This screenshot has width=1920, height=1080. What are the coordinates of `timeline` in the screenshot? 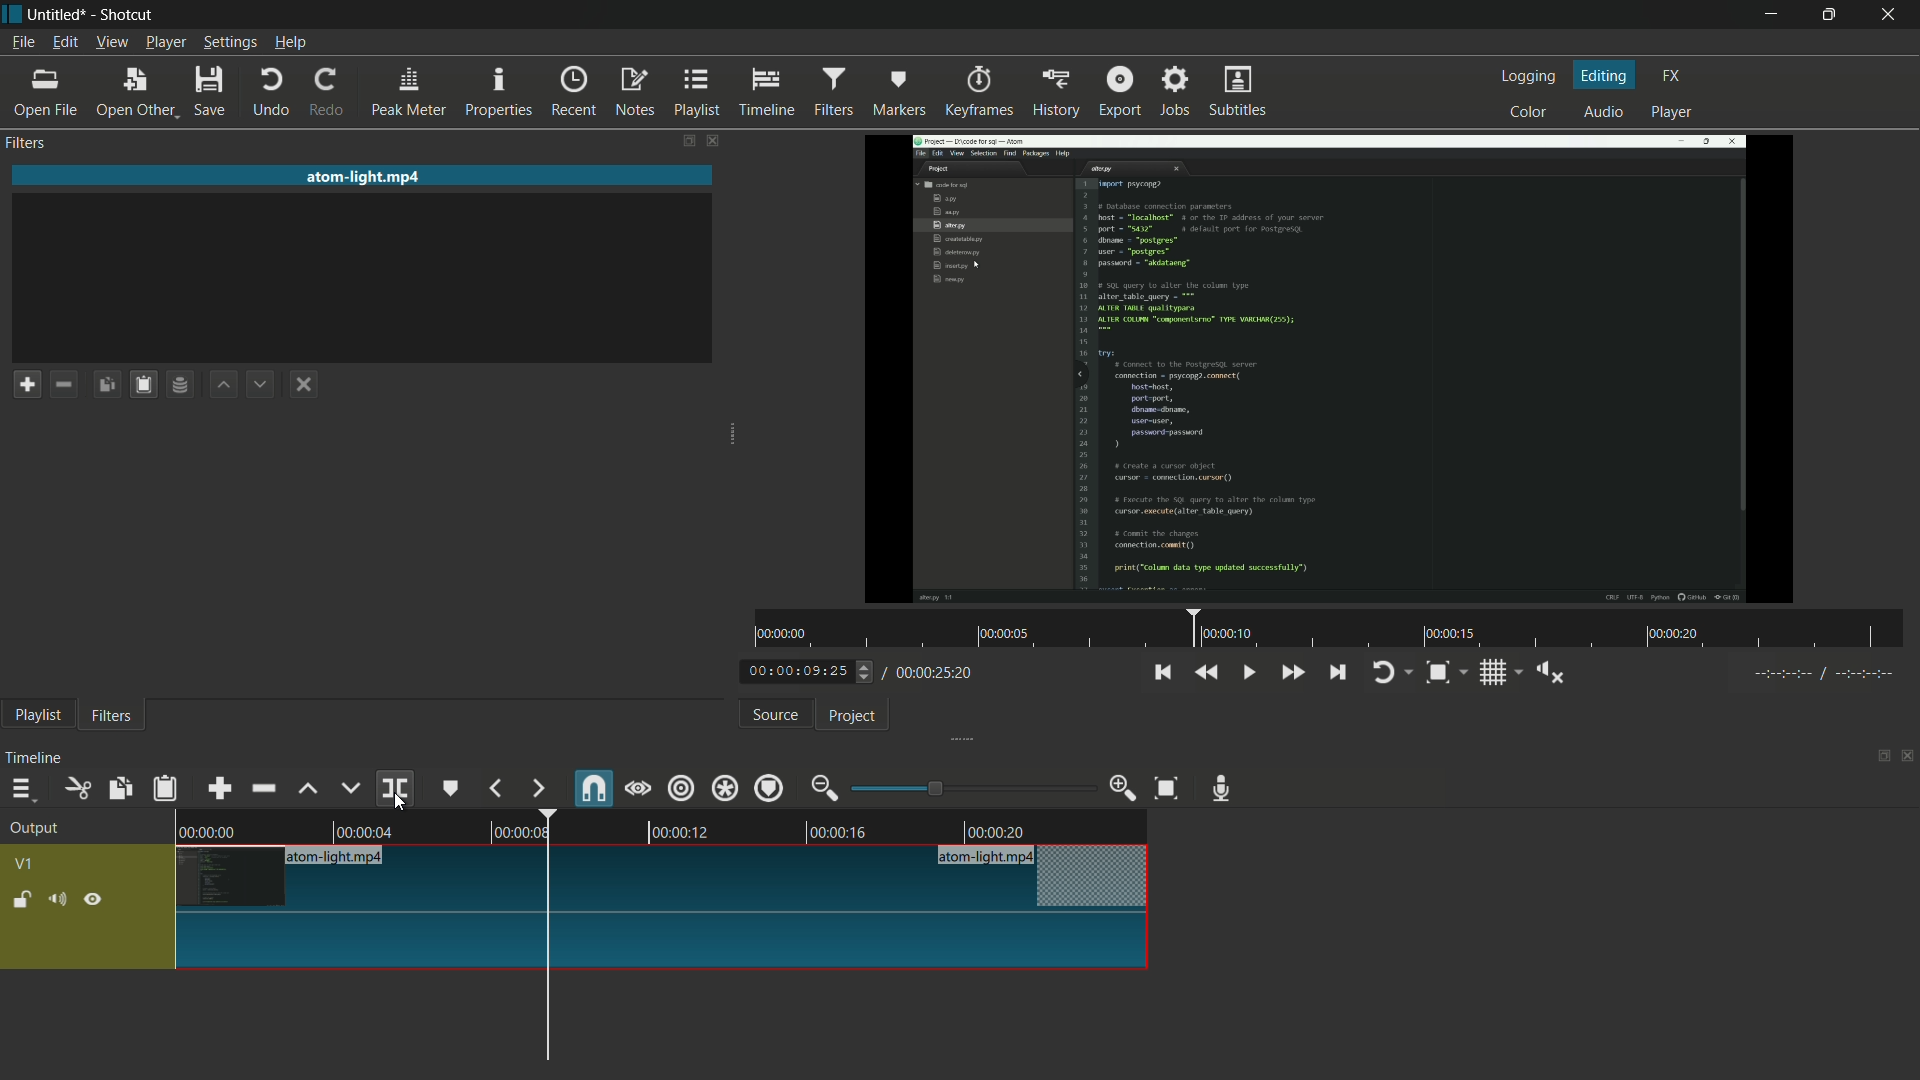 It's located at (37, 758).